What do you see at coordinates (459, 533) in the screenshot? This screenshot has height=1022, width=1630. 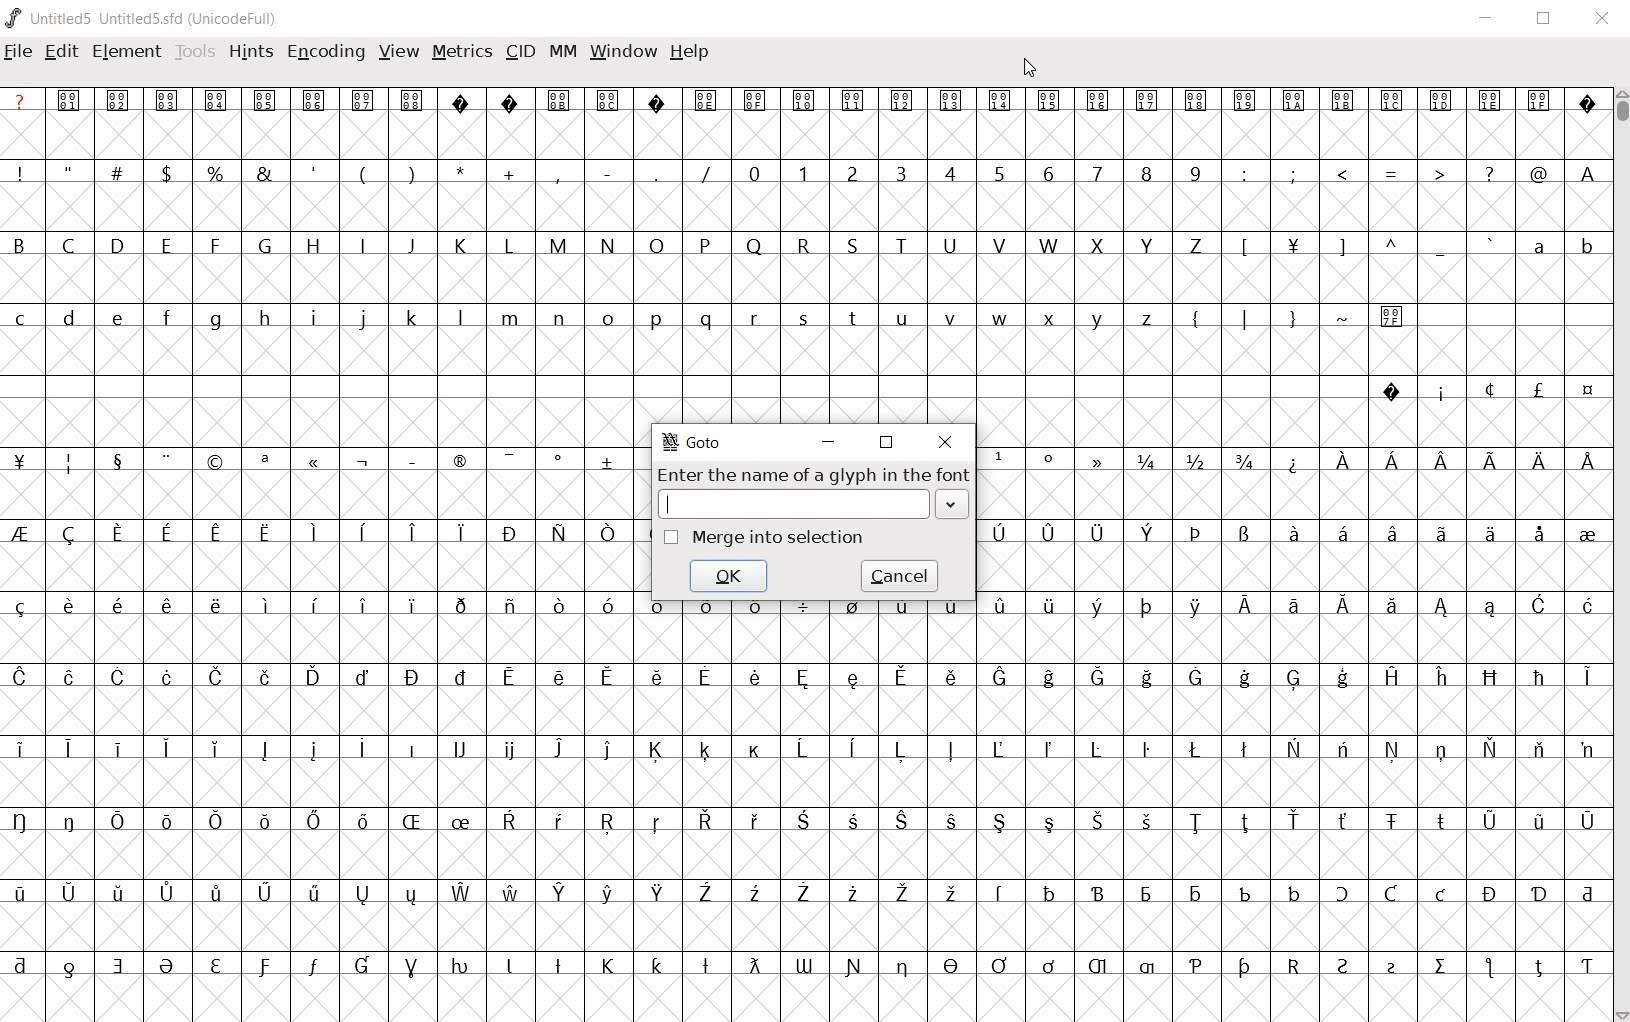 I see `Symbol` at bounding box center [459, 533].